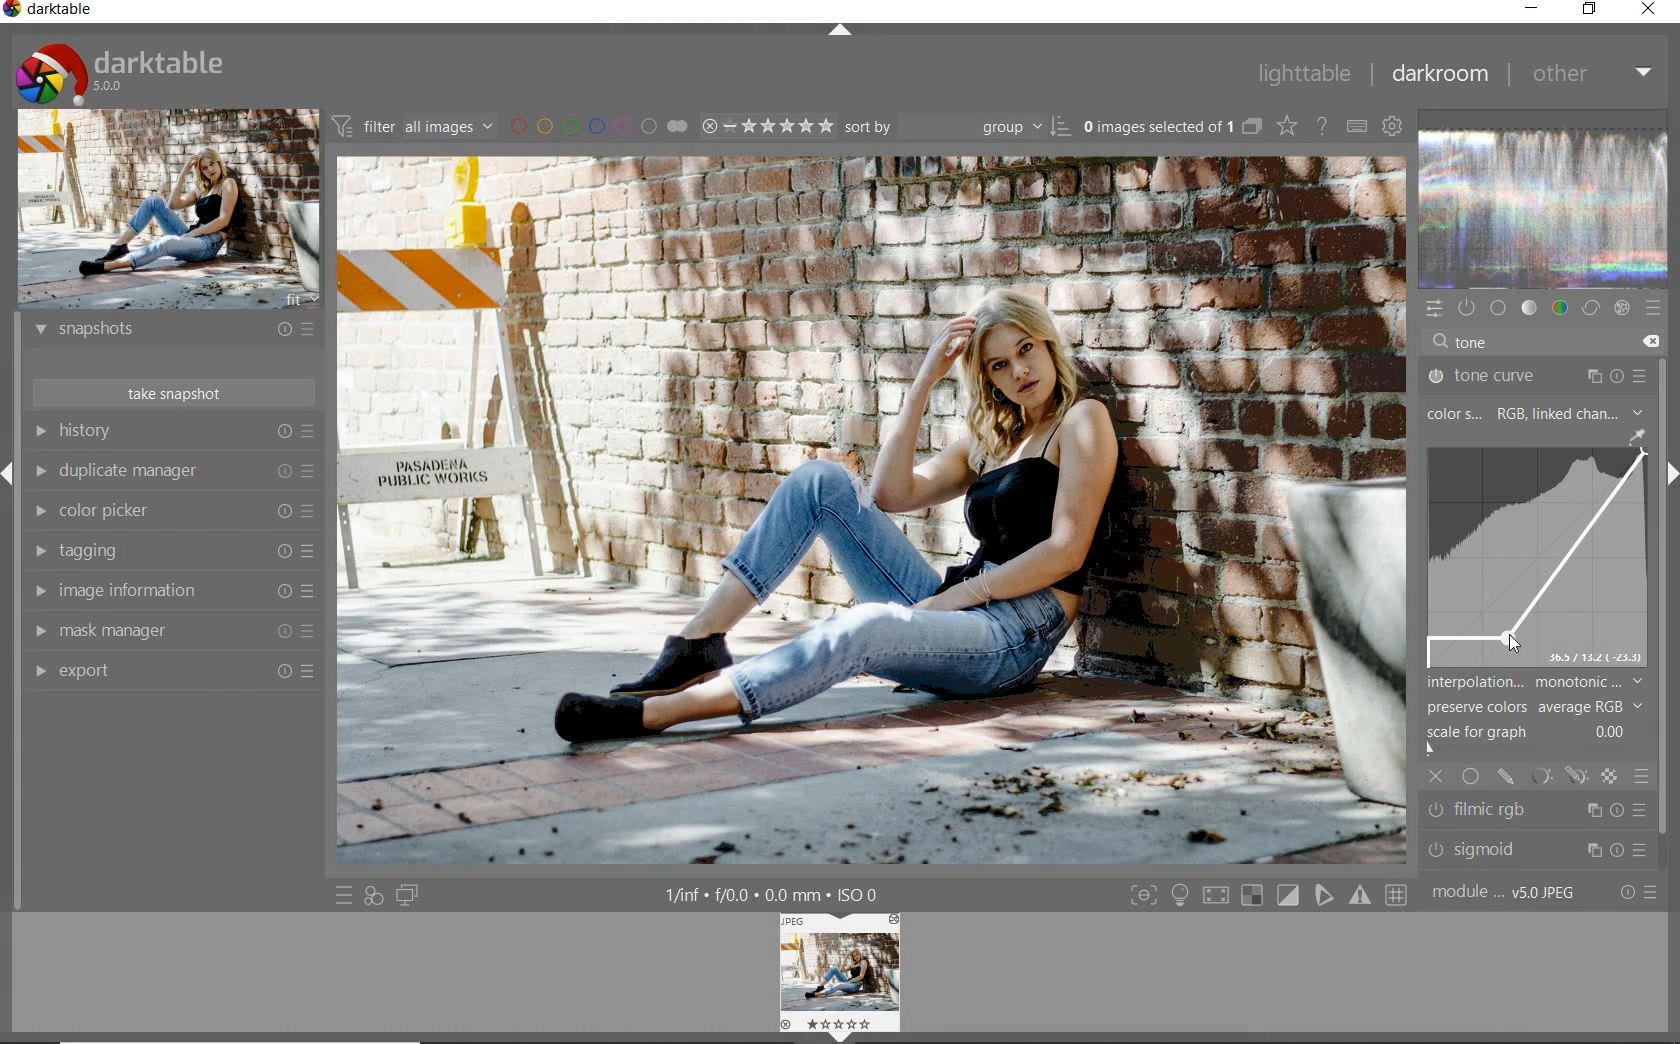 The width and height of the screenshot is (1680, 1044). I want to click on set keyboard shortcuts, so click(1357, 127).